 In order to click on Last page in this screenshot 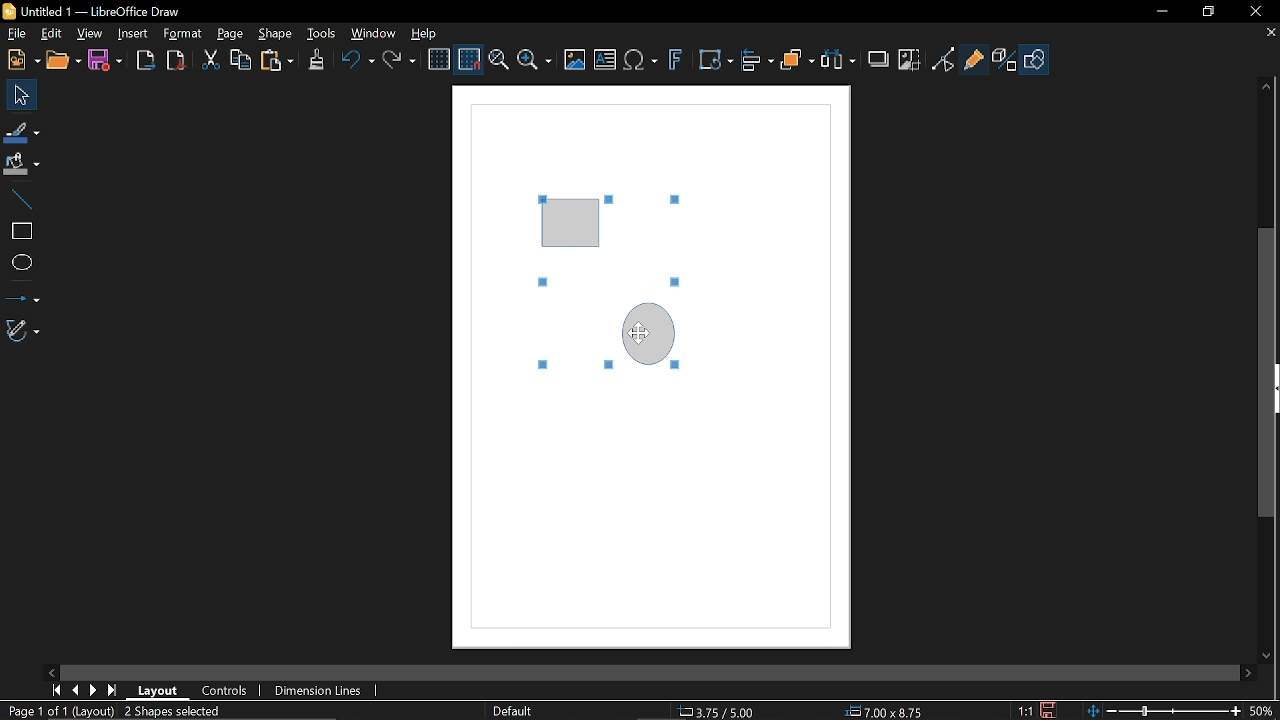, I will do `click(115, 691)`.